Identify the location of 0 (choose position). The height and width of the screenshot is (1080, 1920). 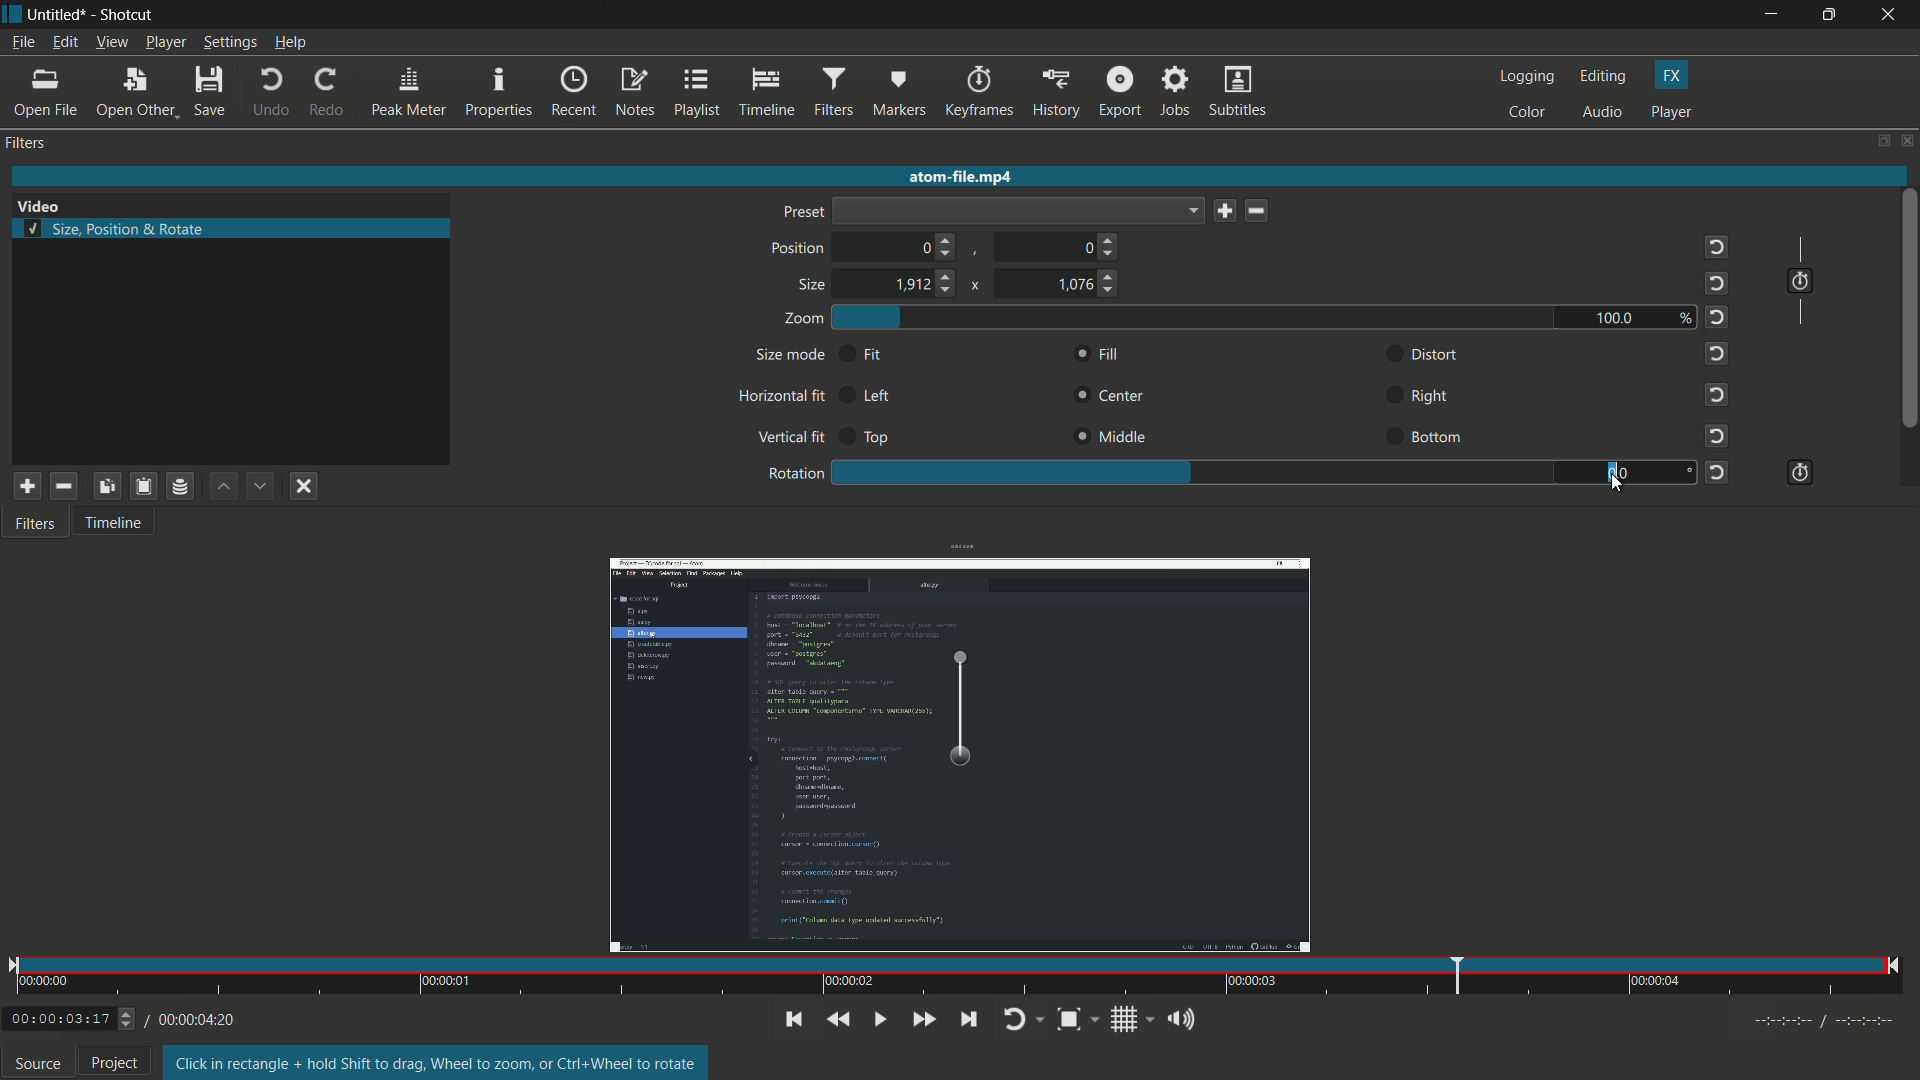
(935, 247).